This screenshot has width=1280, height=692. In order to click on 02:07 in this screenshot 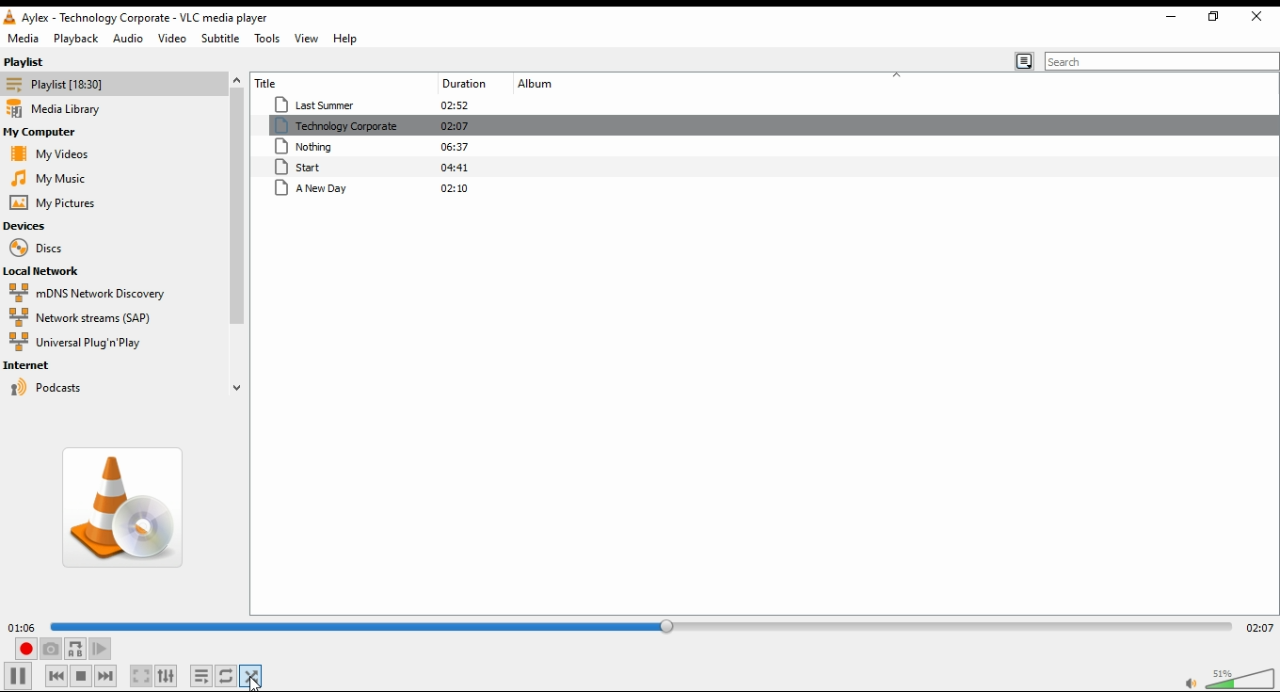, I will do `click(1260, 625)`.